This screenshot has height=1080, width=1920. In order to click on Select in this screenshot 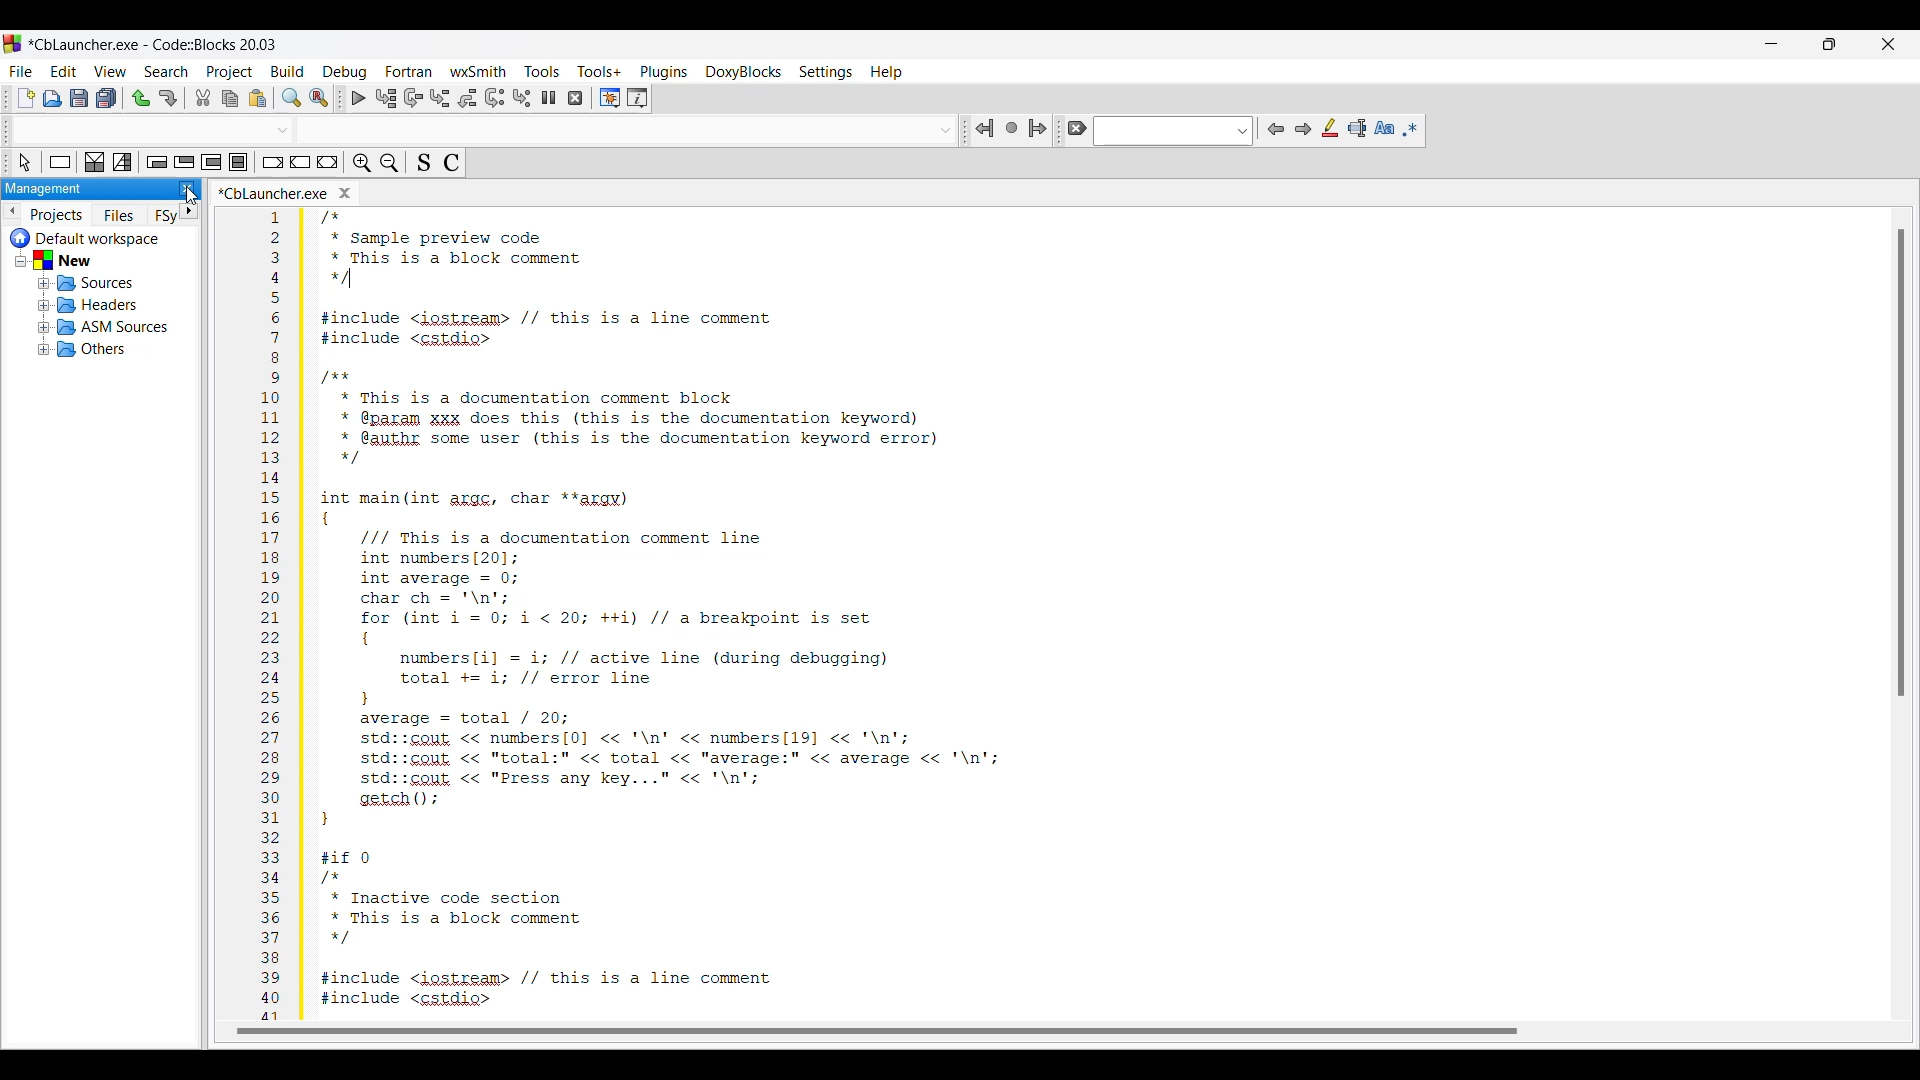, I will do `click(28, 162)`.